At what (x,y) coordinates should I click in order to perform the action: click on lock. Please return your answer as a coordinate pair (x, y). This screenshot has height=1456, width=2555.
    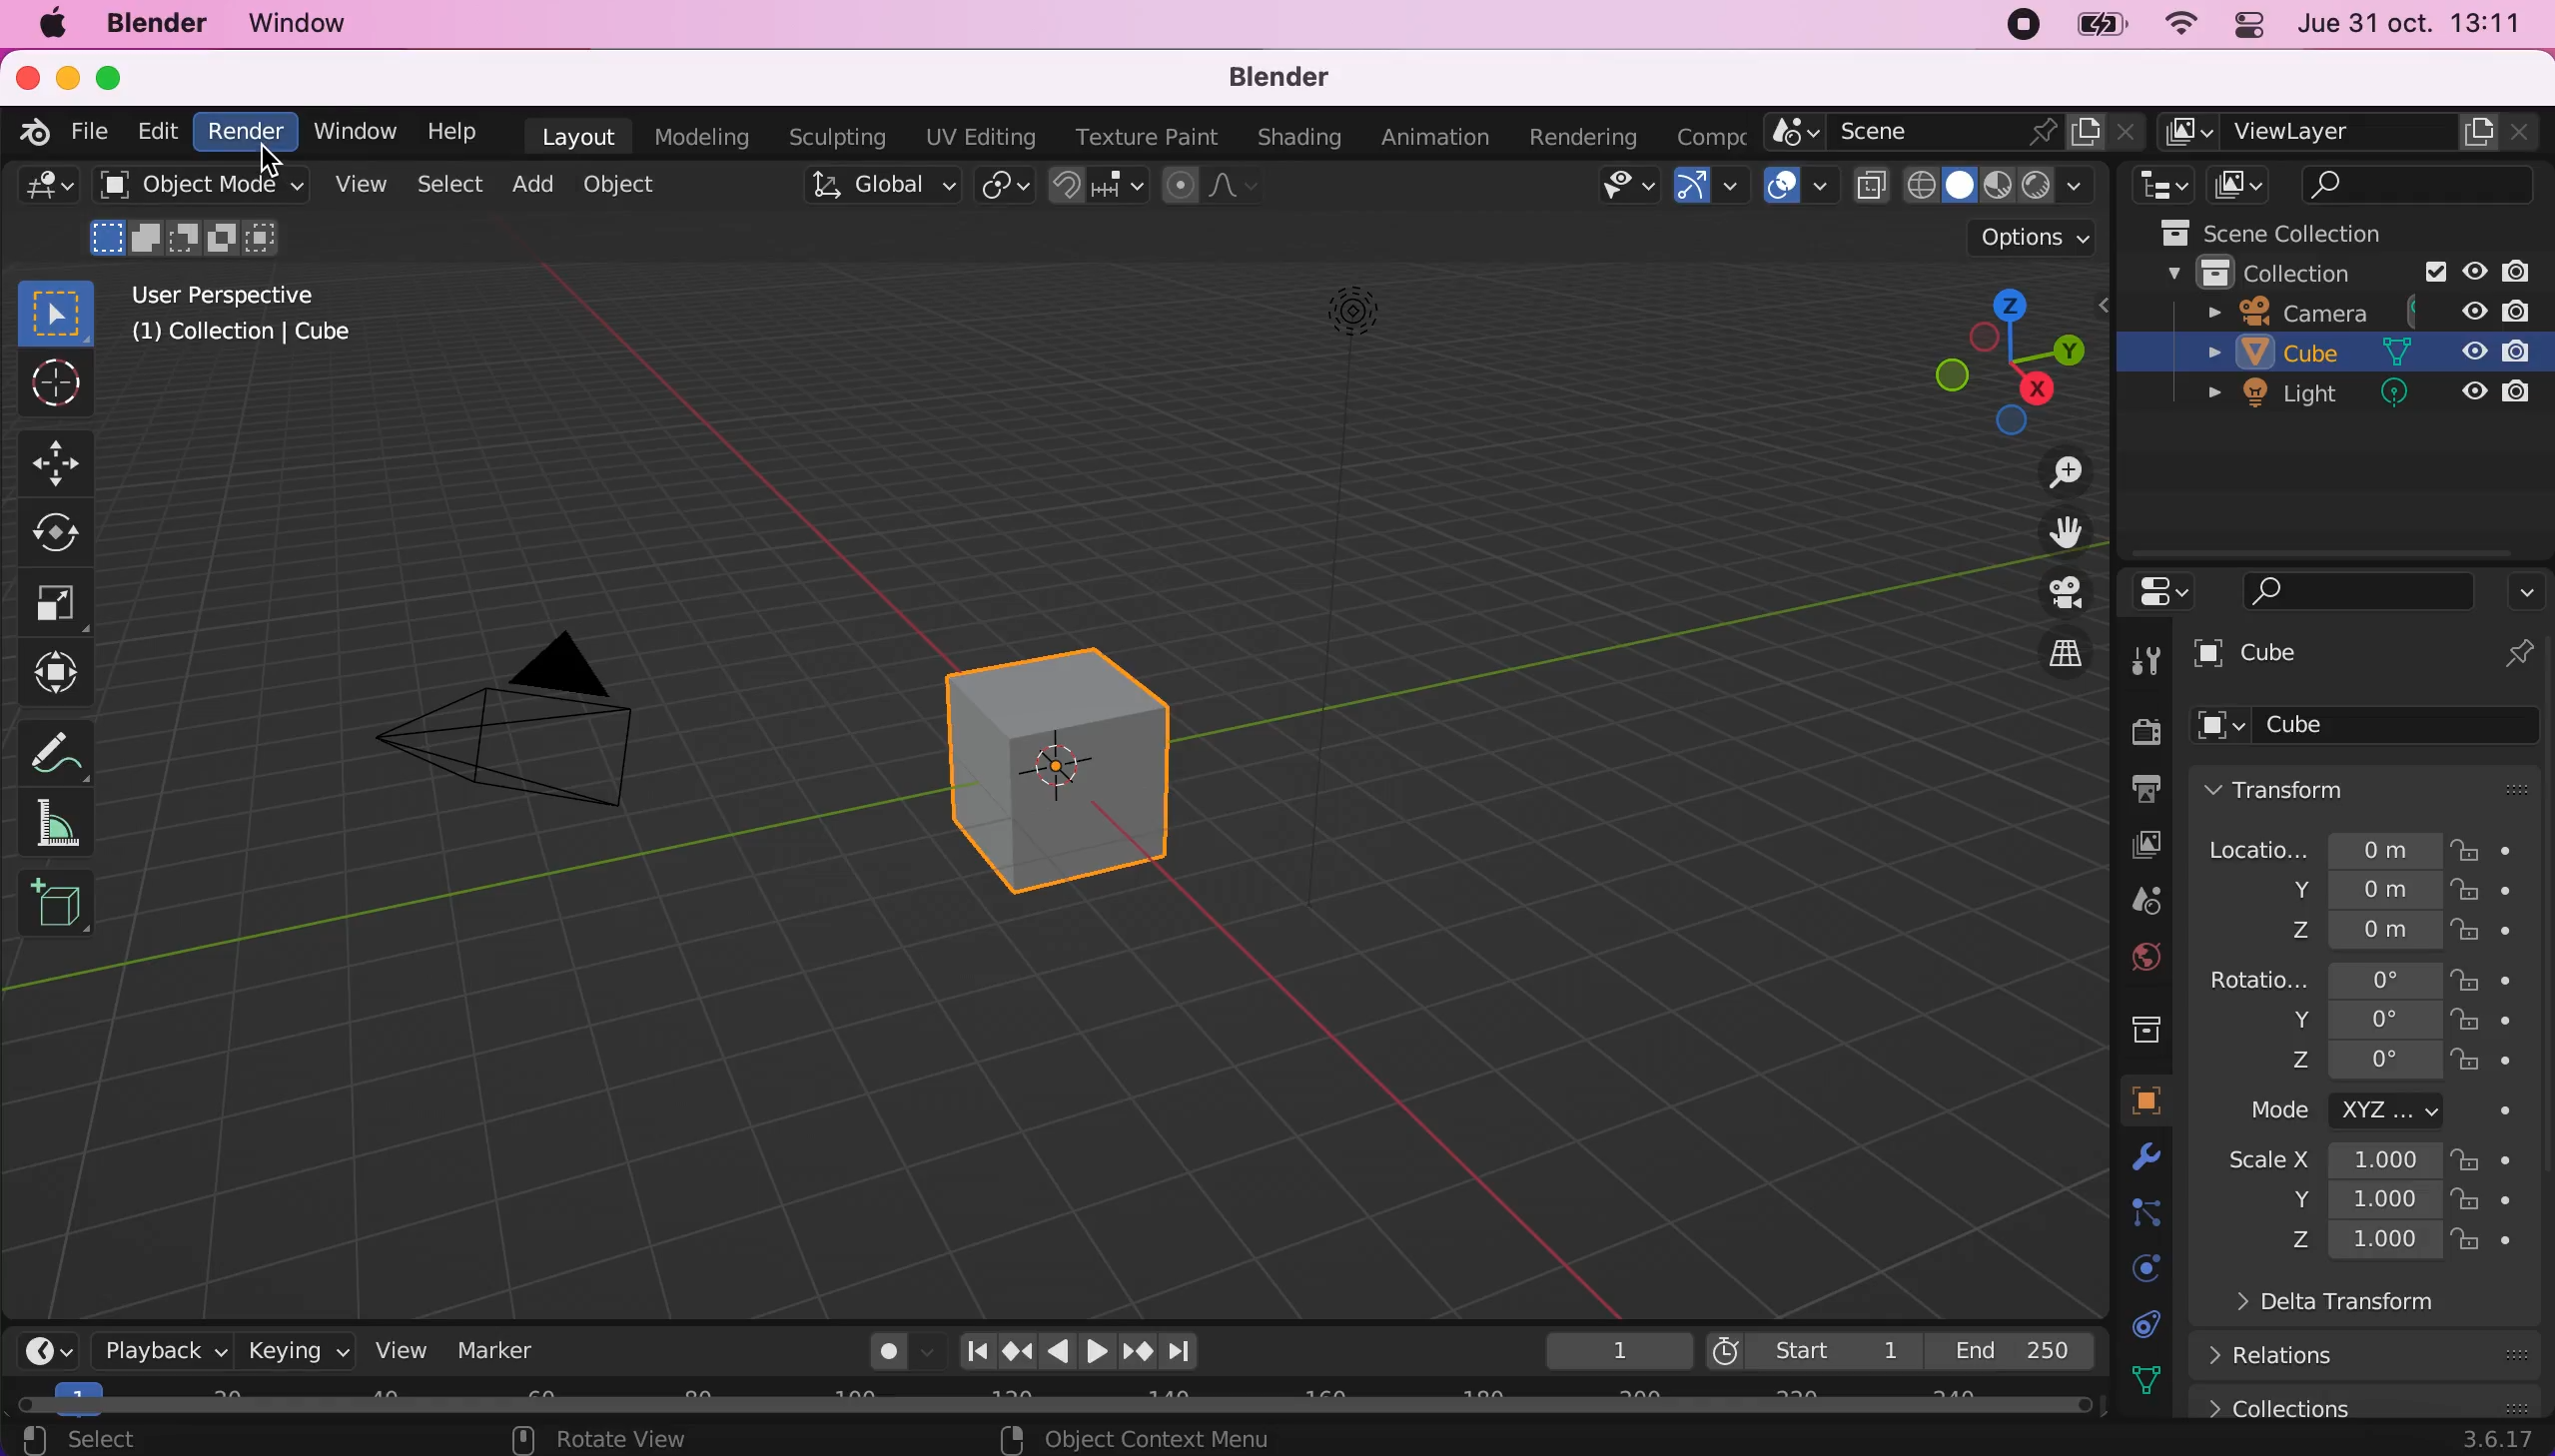
    Looking at the image, I should click on (2494, 848).